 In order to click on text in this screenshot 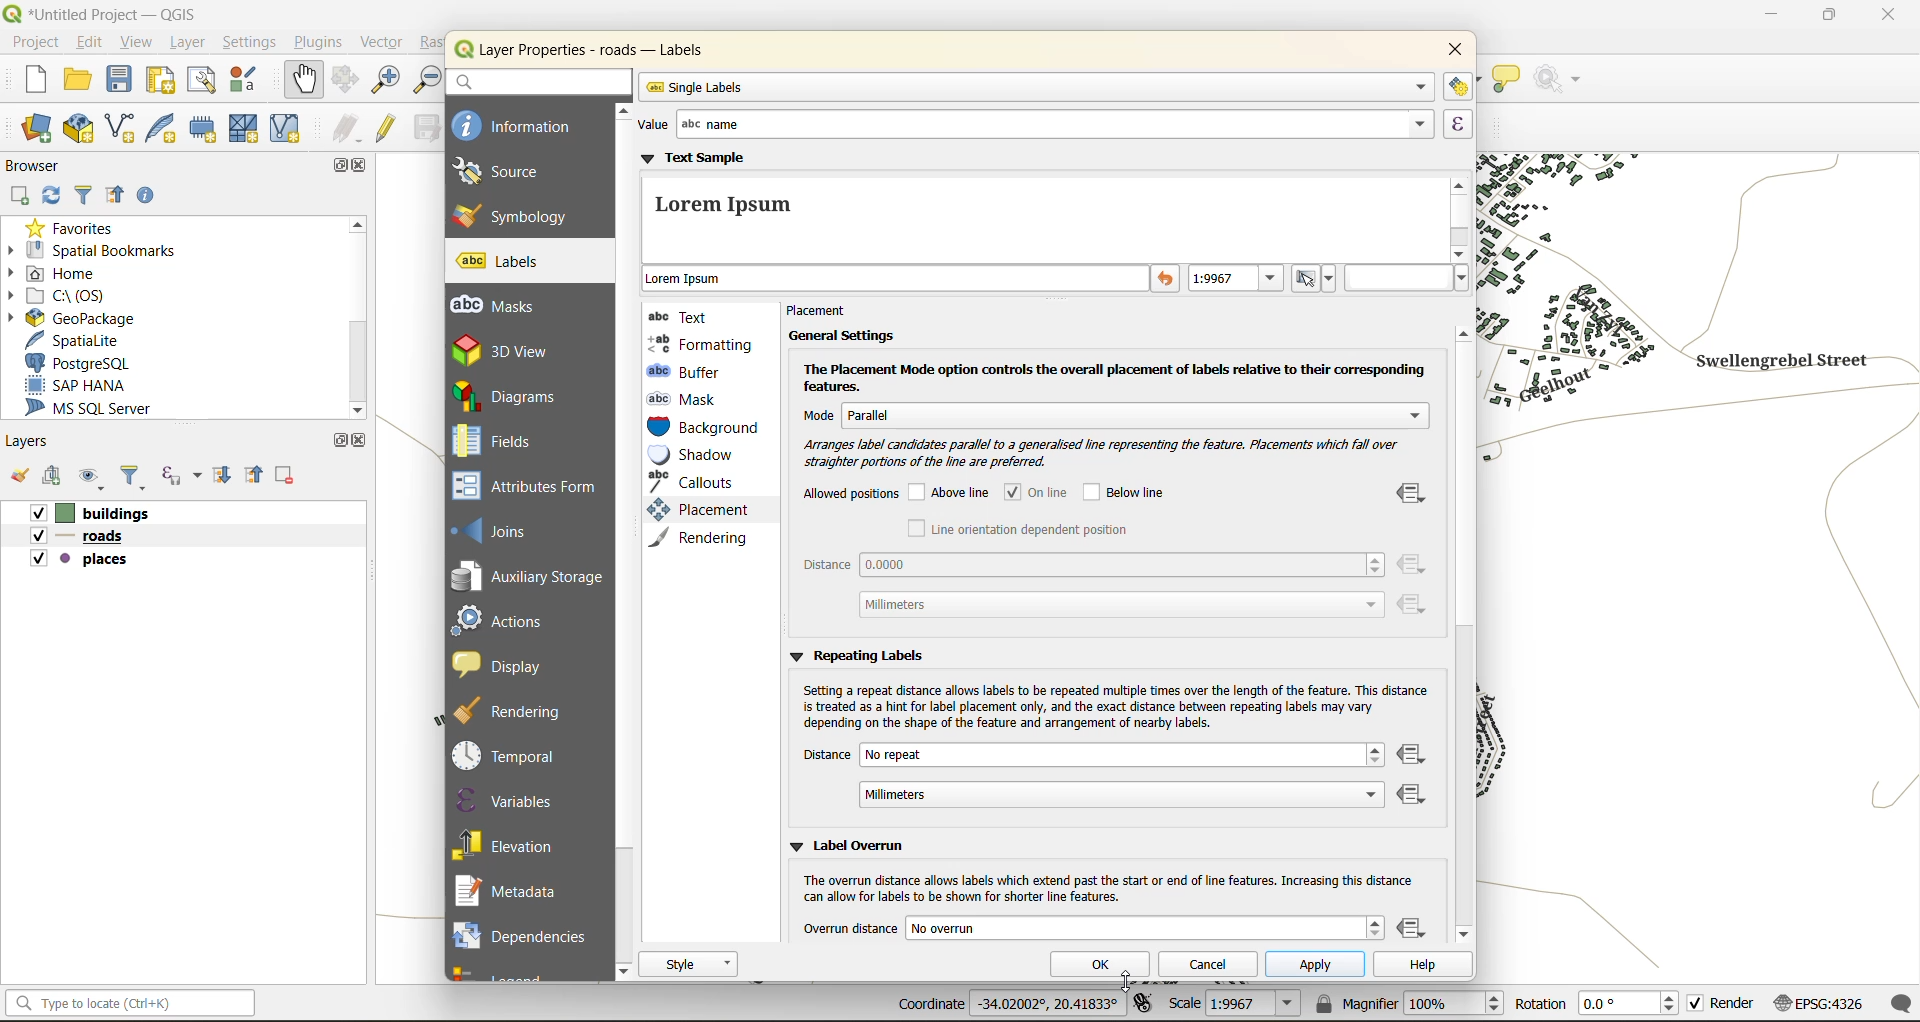, I will do `click(683, 316)`.